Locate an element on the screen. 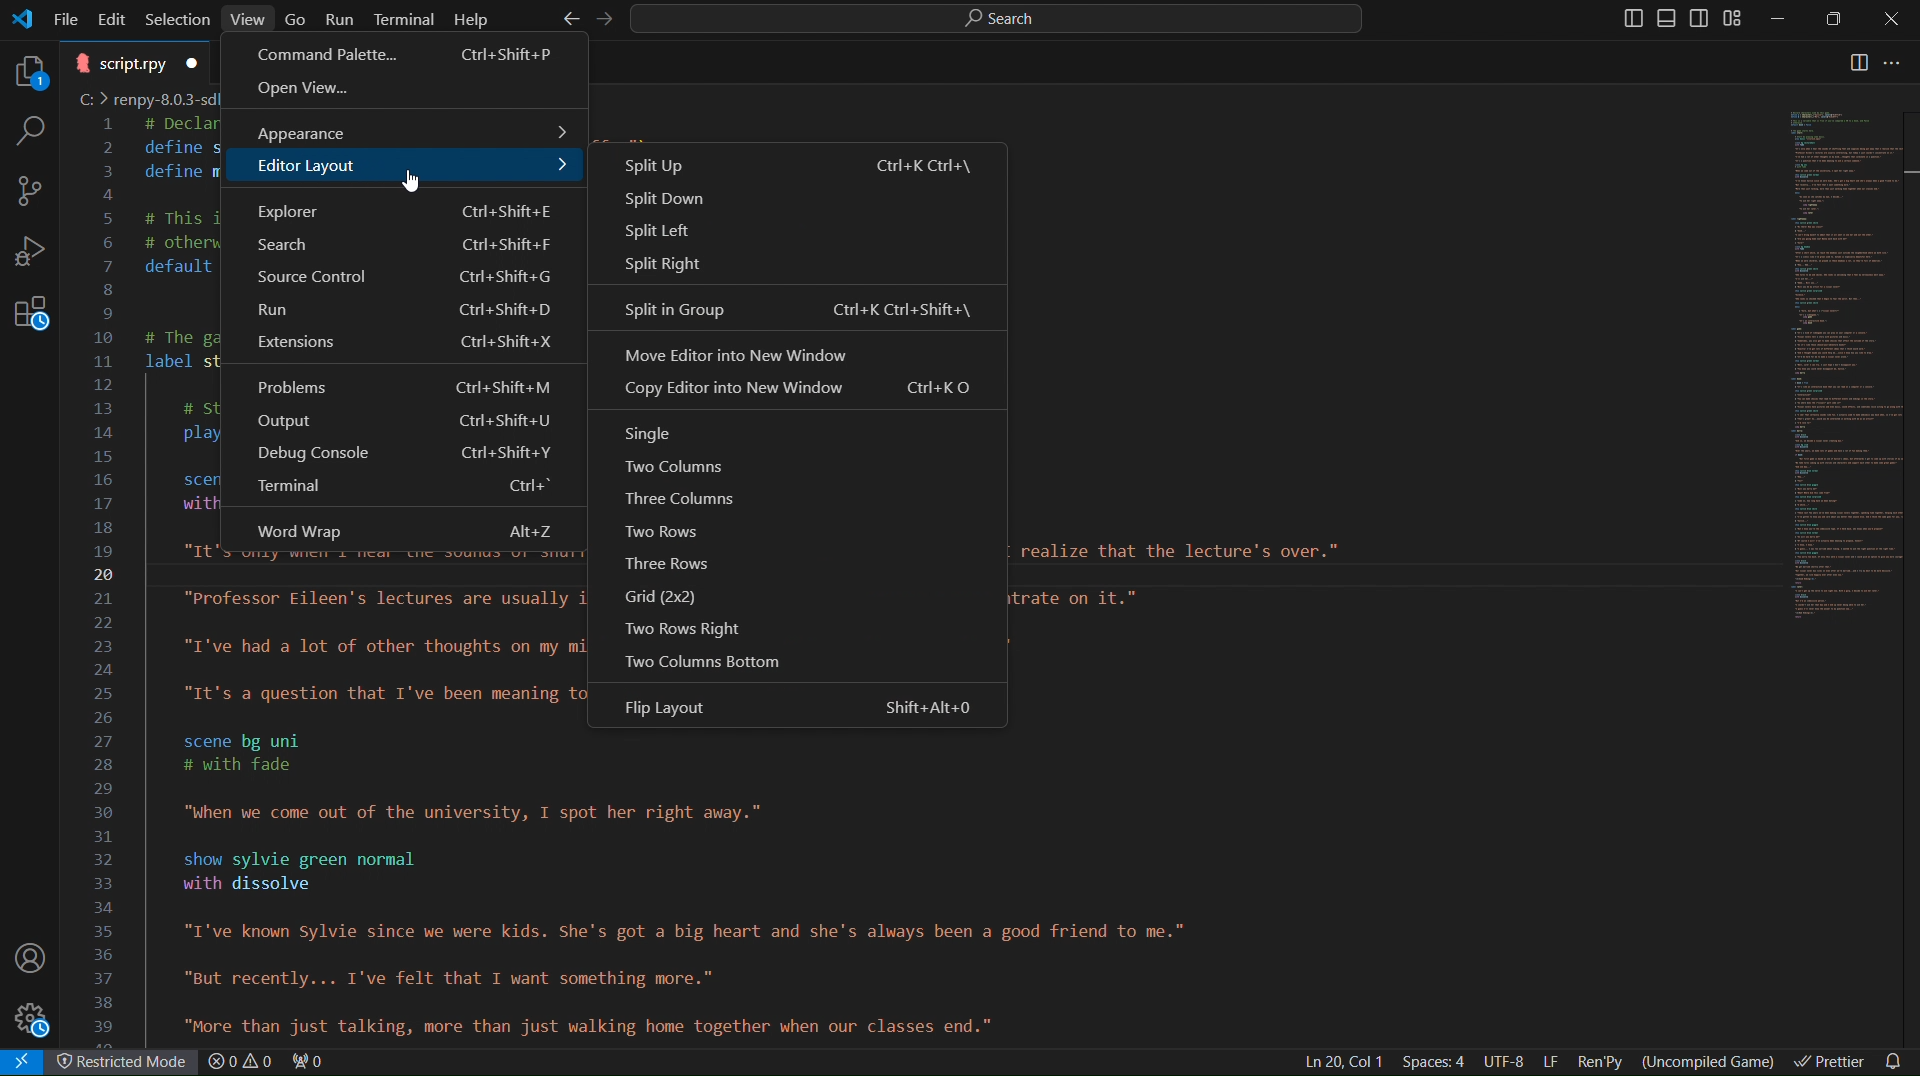  Spaces 4 is located at coordinates (1437, 1062).